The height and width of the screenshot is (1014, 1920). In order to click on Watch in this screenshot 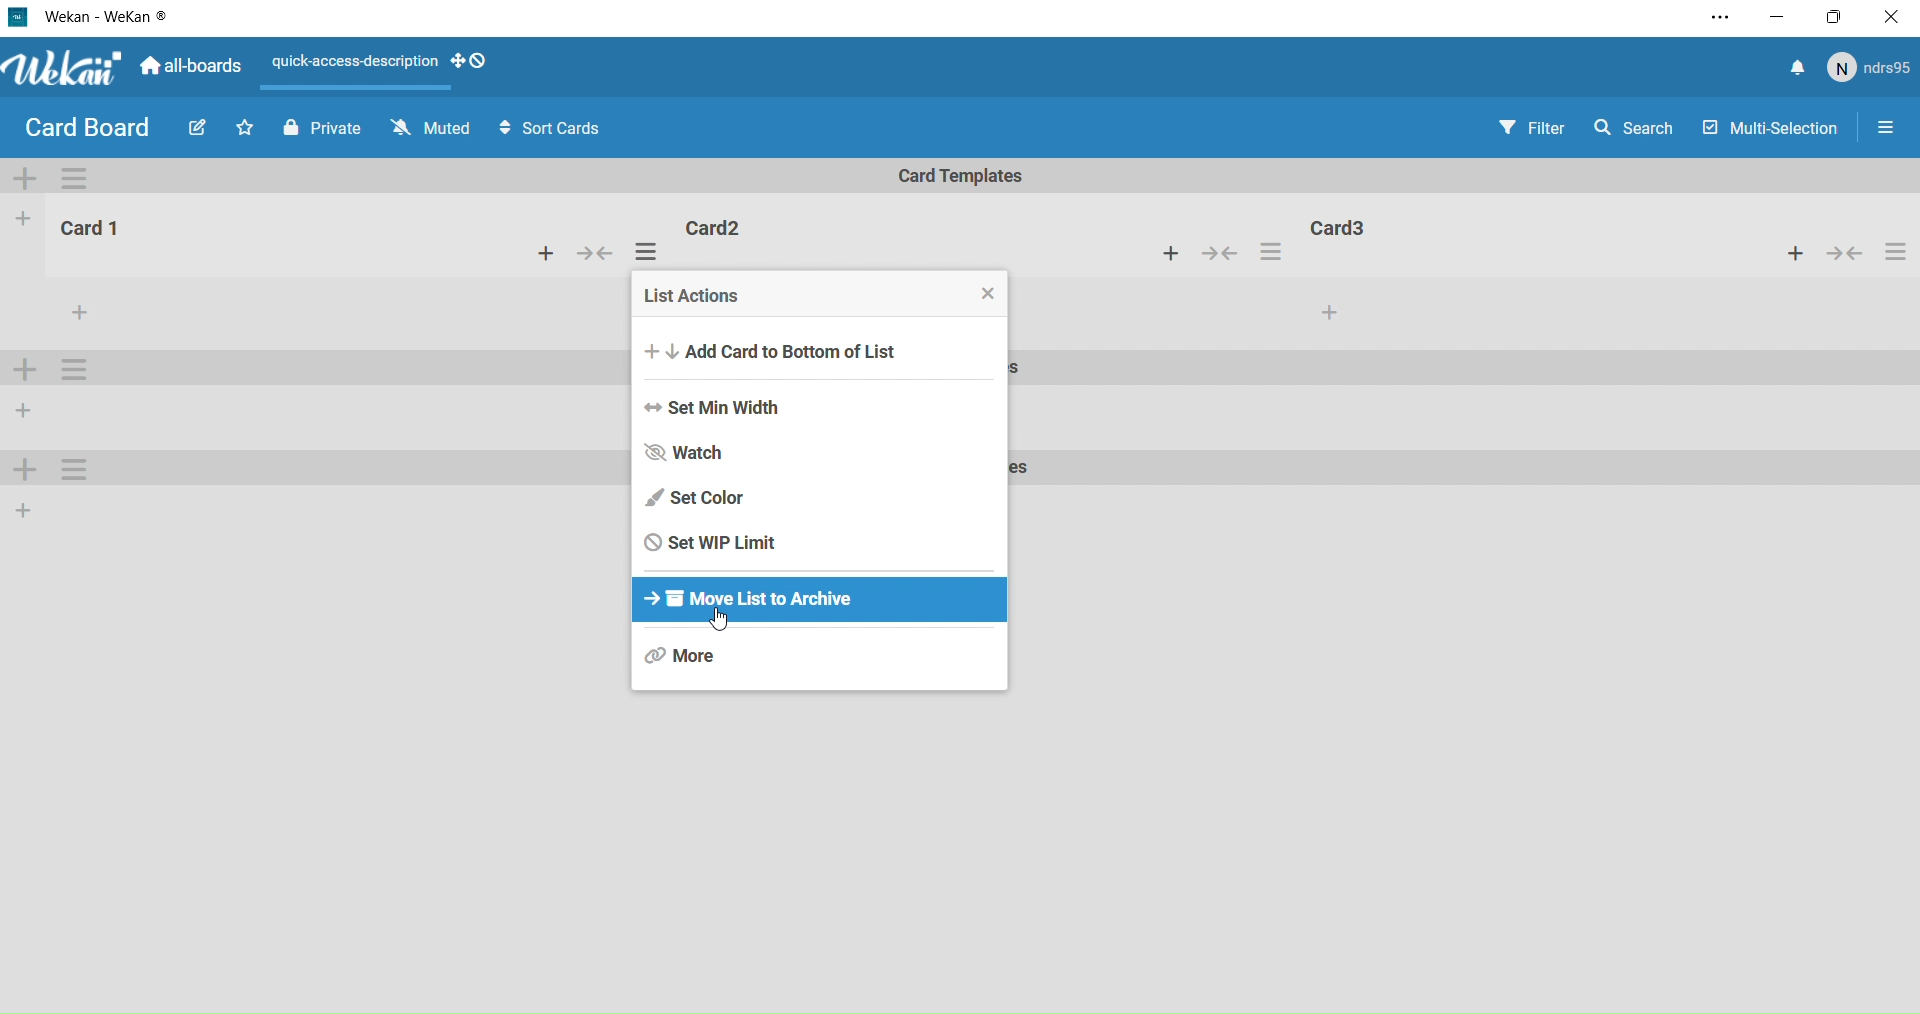, I will do `click(706, 454)`.